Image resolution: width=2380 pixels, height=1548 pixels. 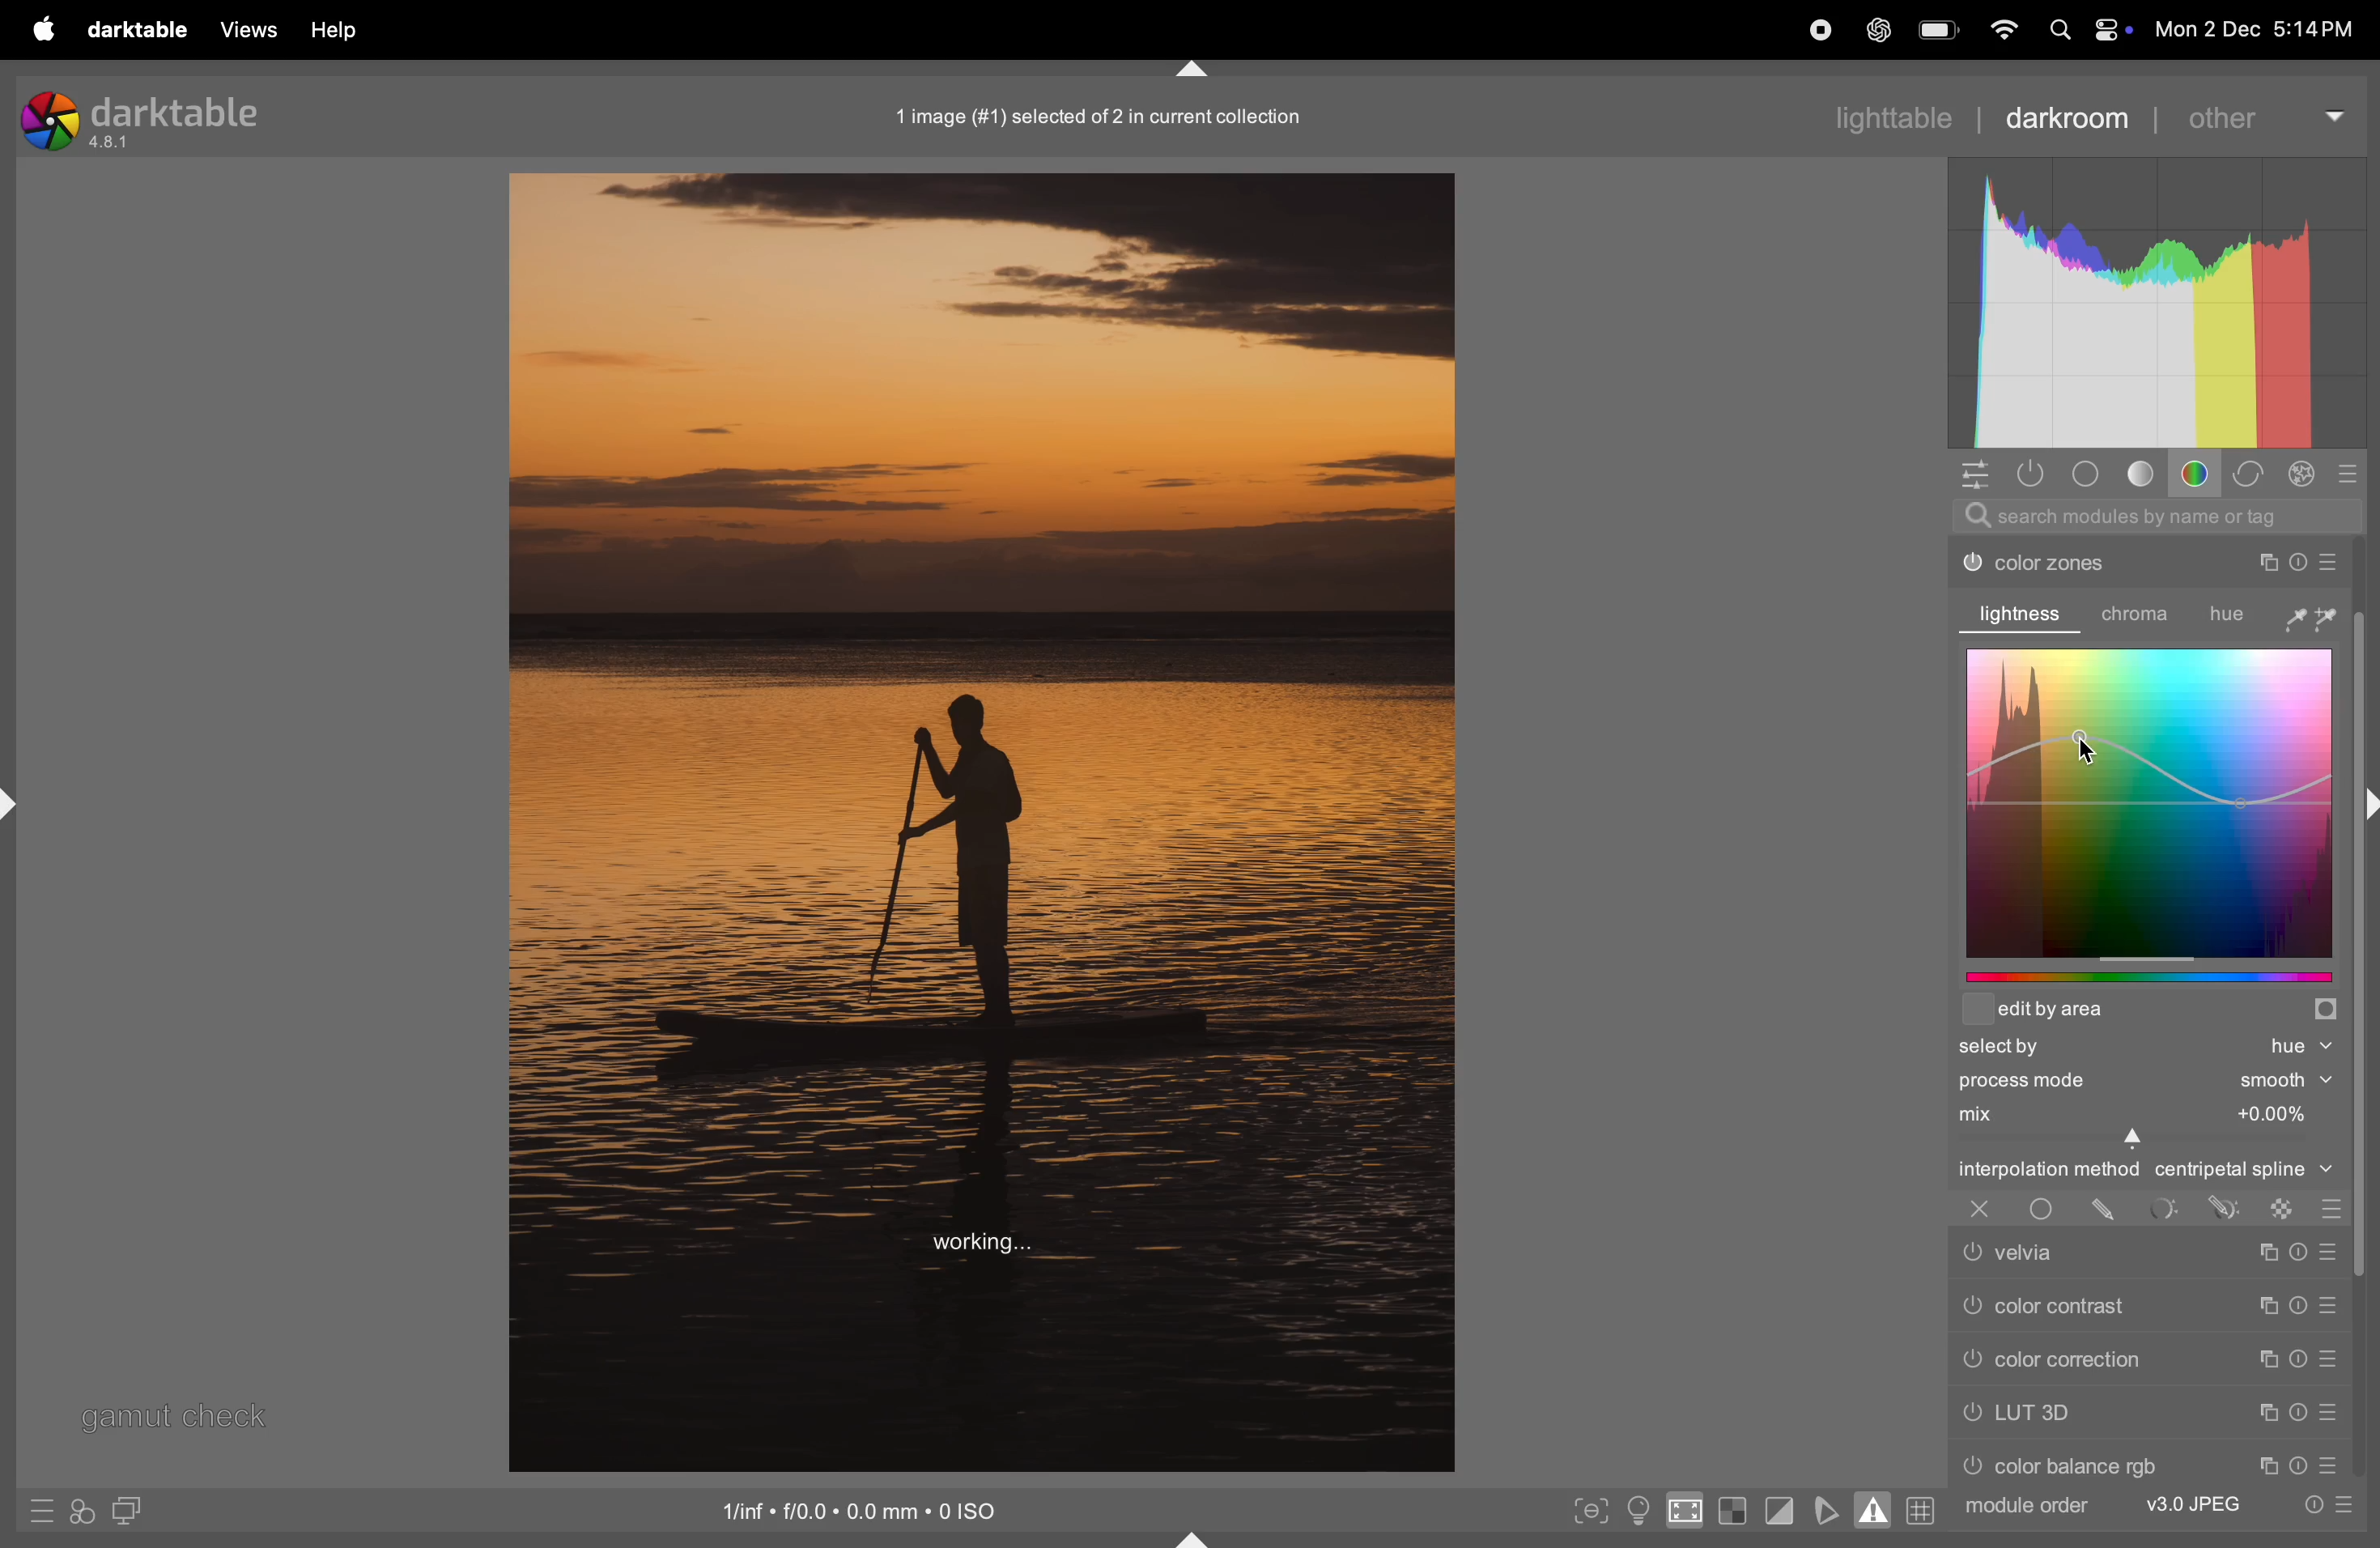 What do you see at coordinates (2269, 1413) in the screenshot?
I see `Copy` at bounding box center [2269, 1413].